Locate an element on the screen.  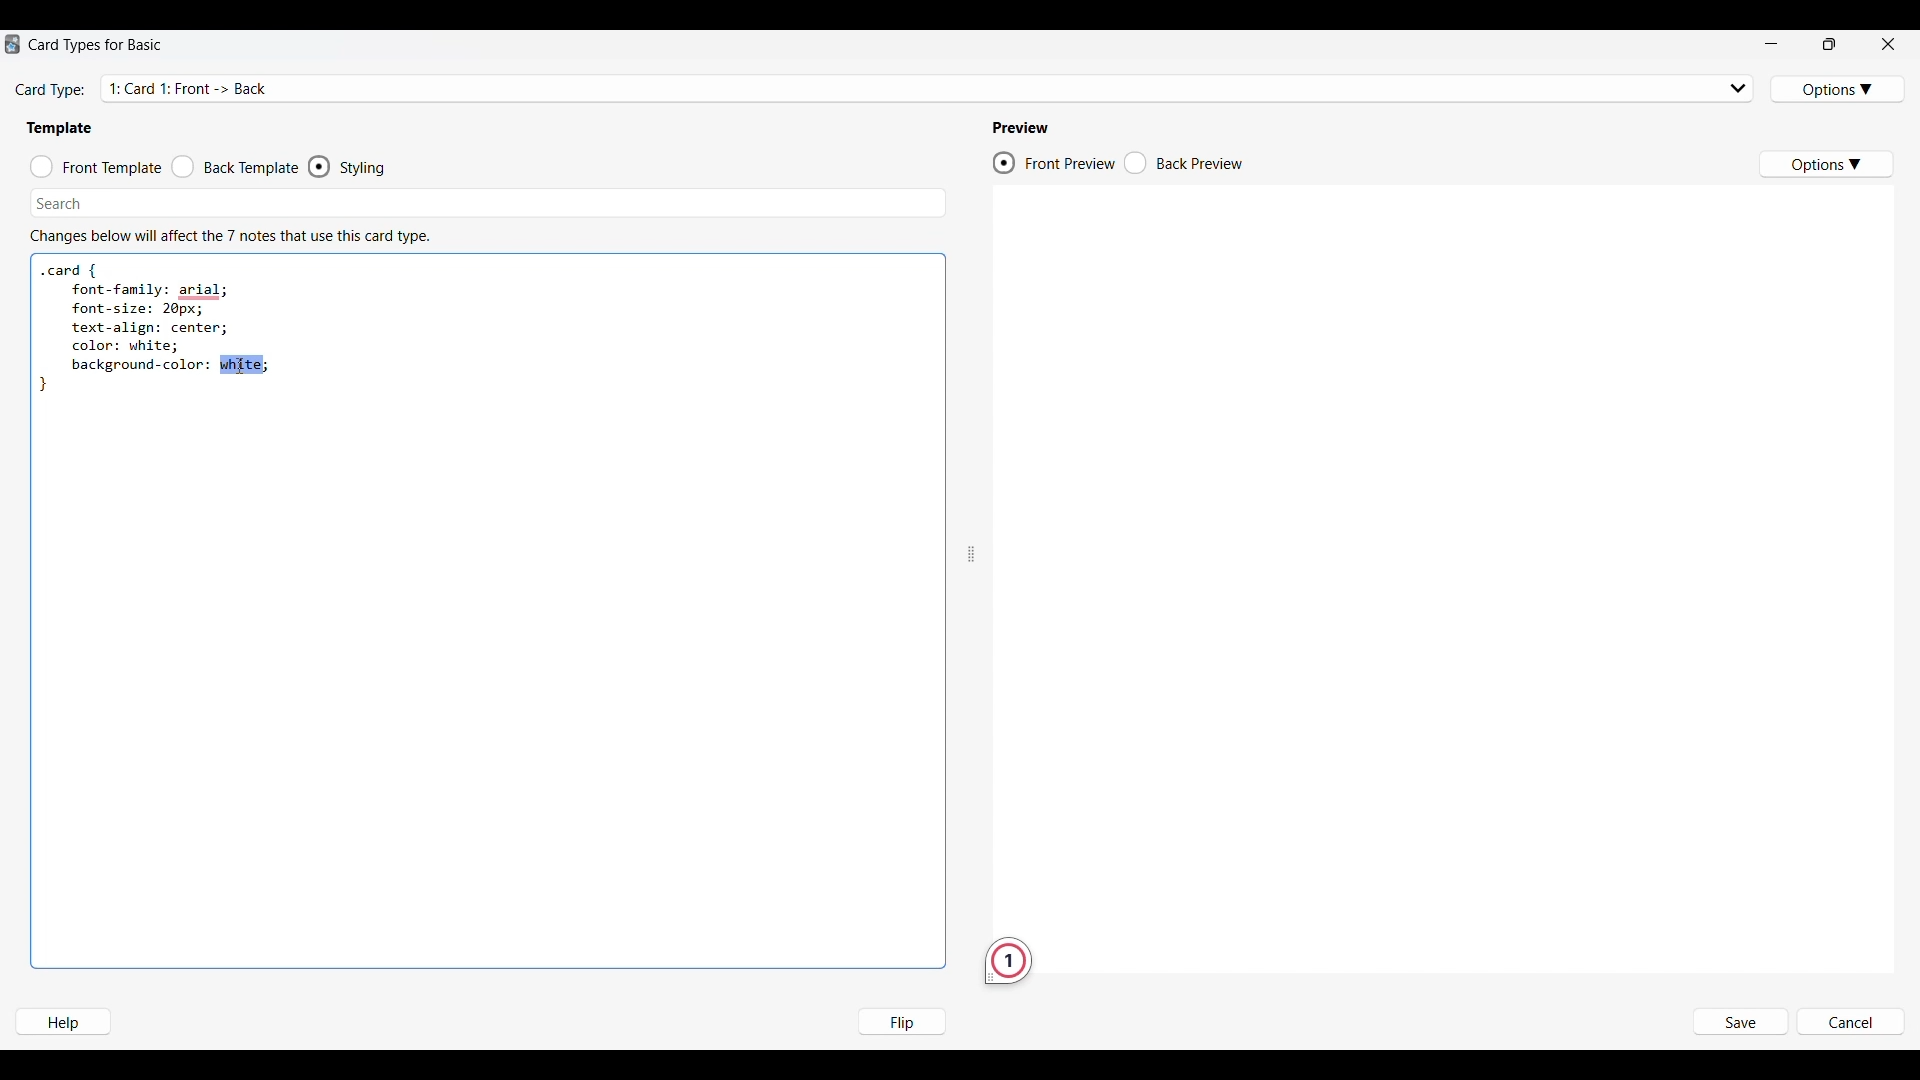
Help is located at coordinates (62, 1022).